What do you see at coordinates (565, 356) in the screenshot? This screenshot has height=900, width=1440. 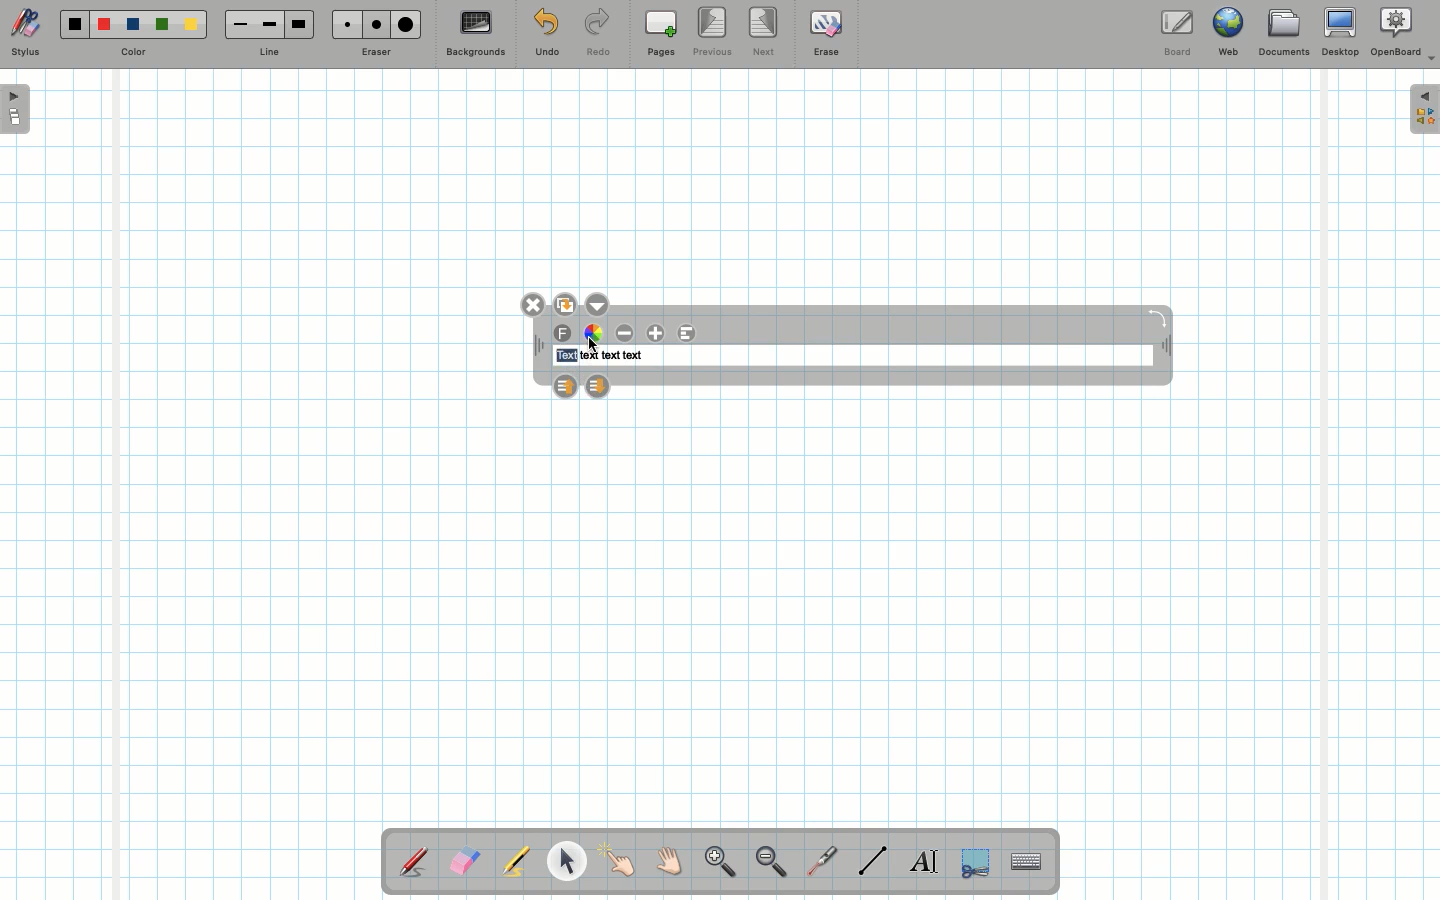 I see `text` at bounding box center [565, 356].